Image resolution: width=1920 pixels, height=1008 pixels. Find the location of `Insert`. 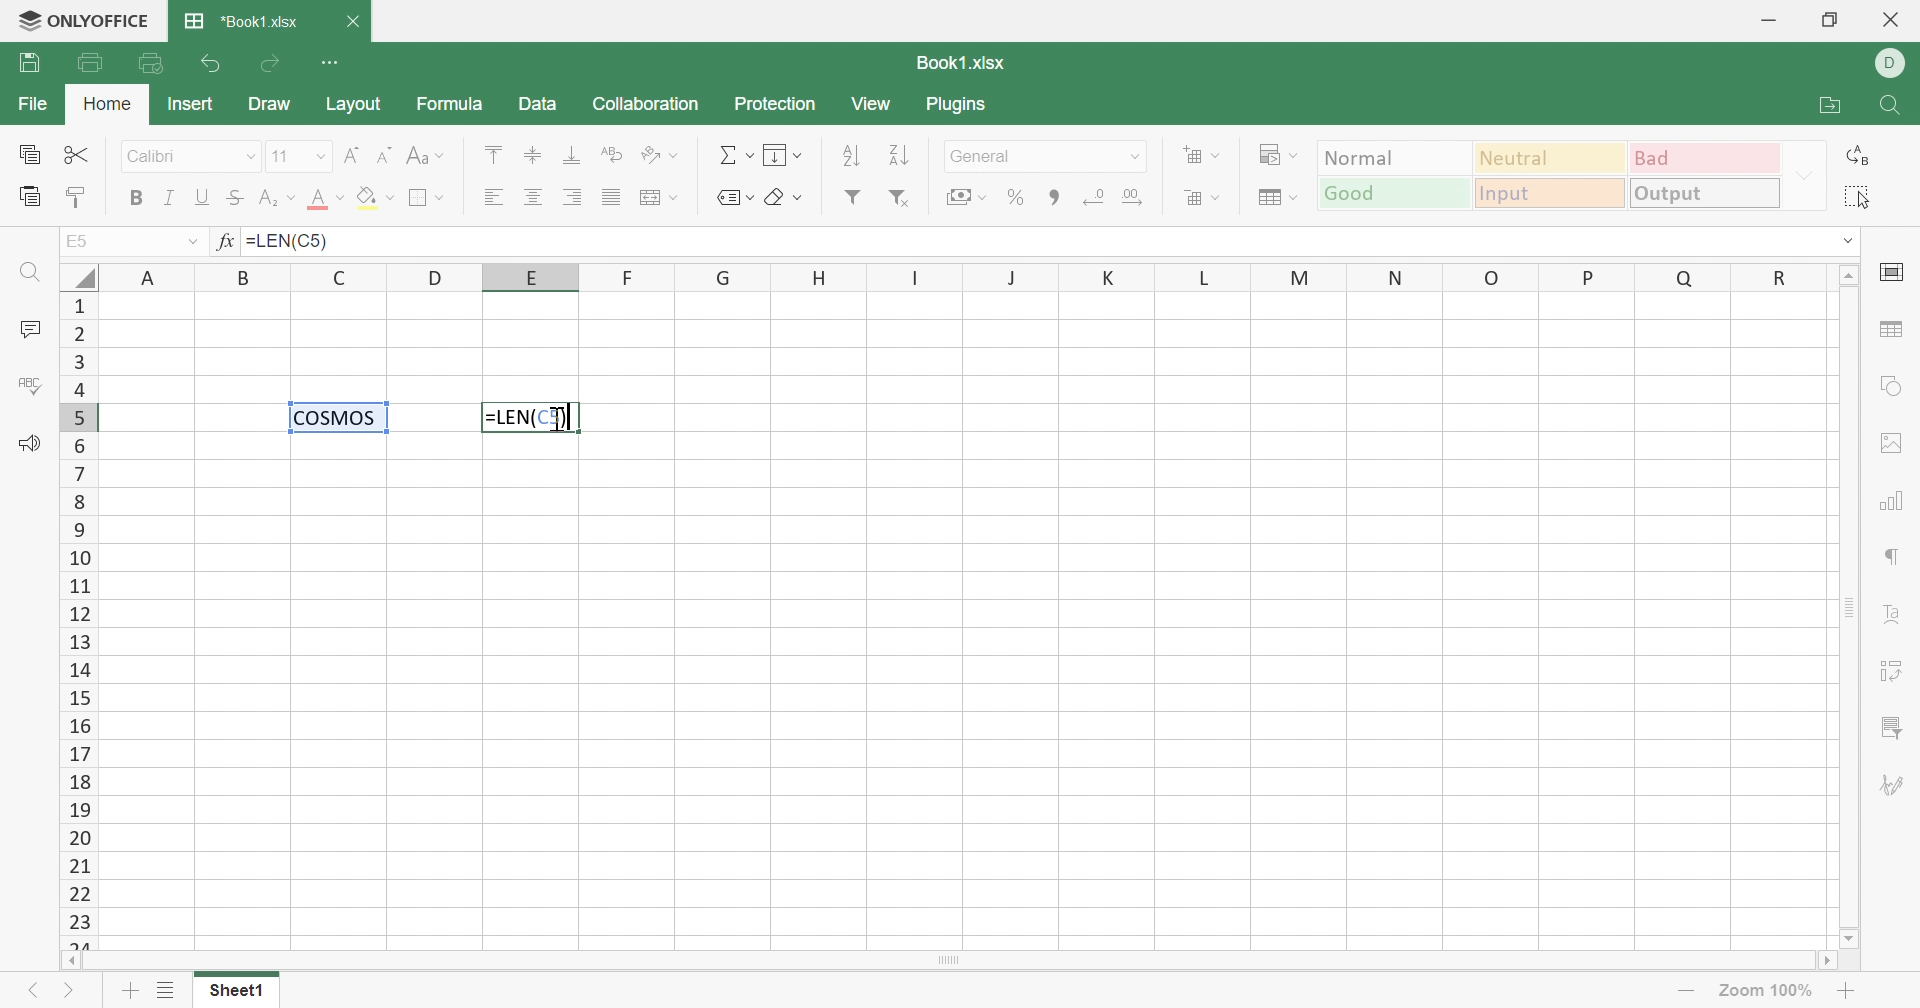

Insert is located at coordinates (192, 105).